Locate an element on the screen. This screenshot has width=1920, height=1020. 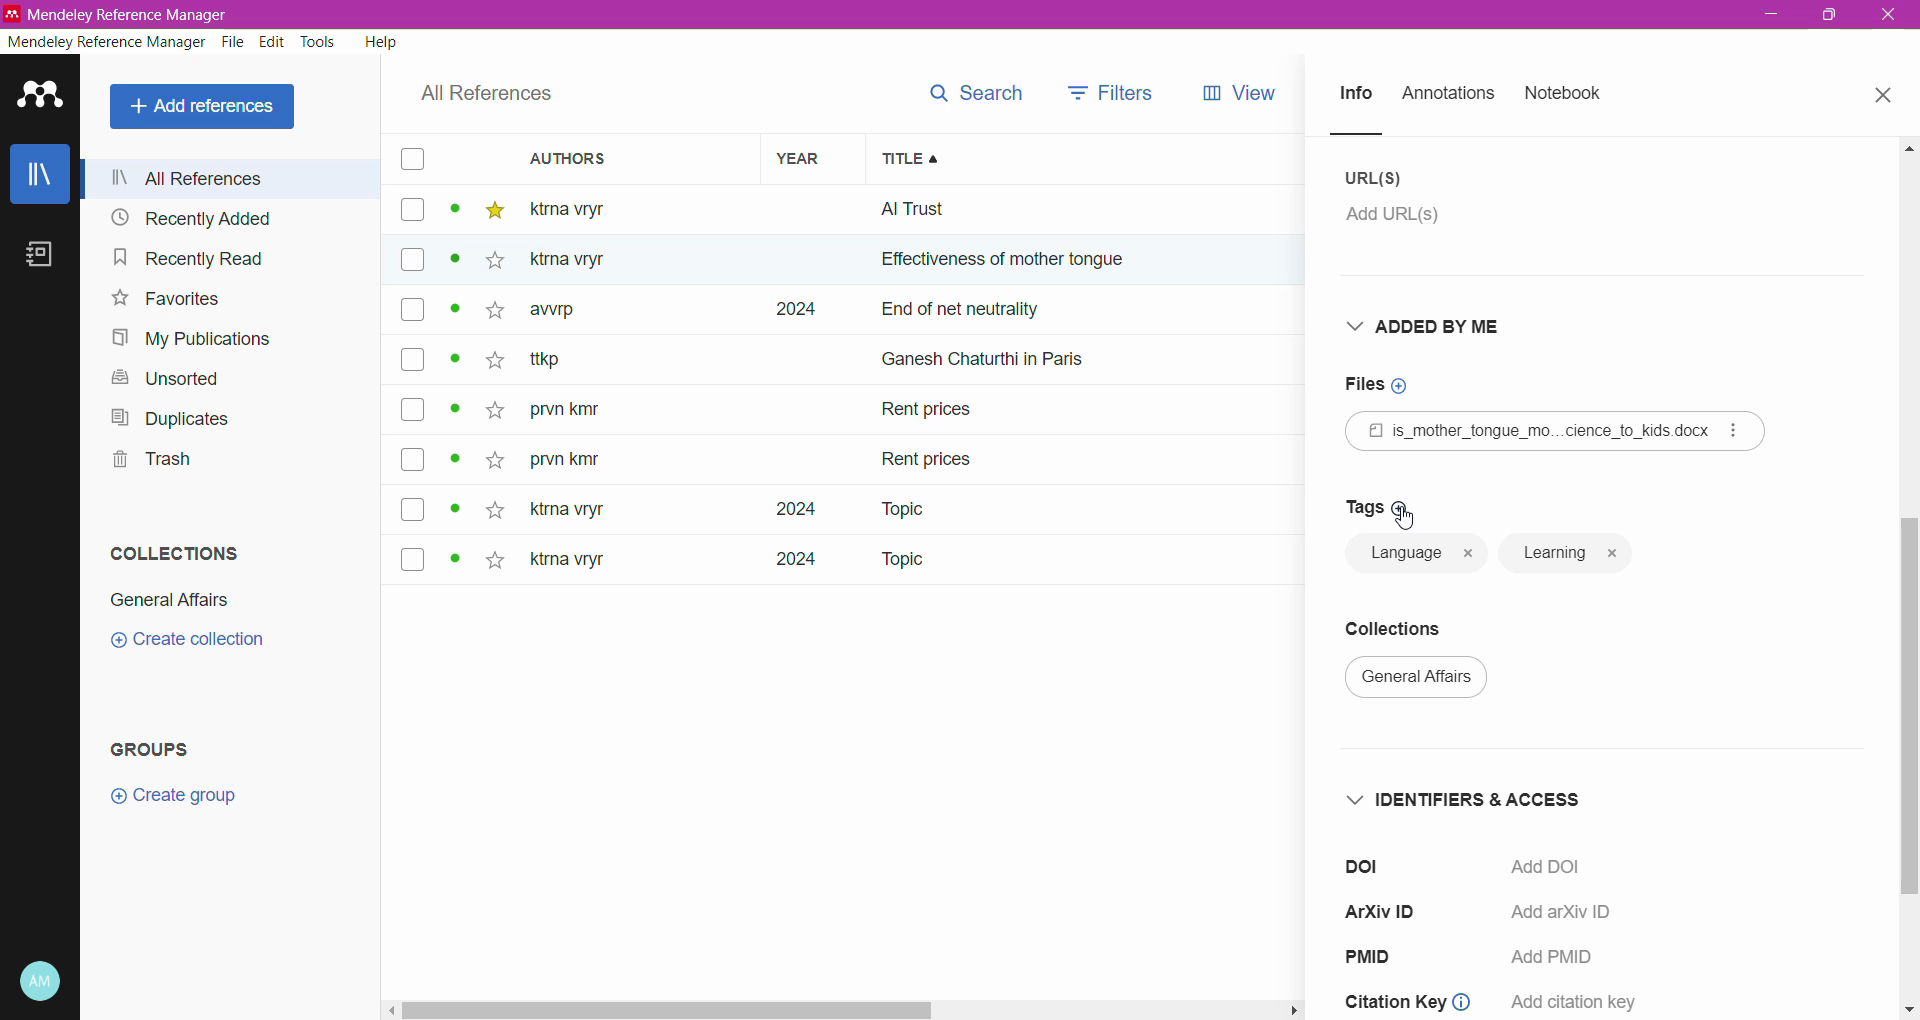
maximize is located at coordinates (1824, 22).